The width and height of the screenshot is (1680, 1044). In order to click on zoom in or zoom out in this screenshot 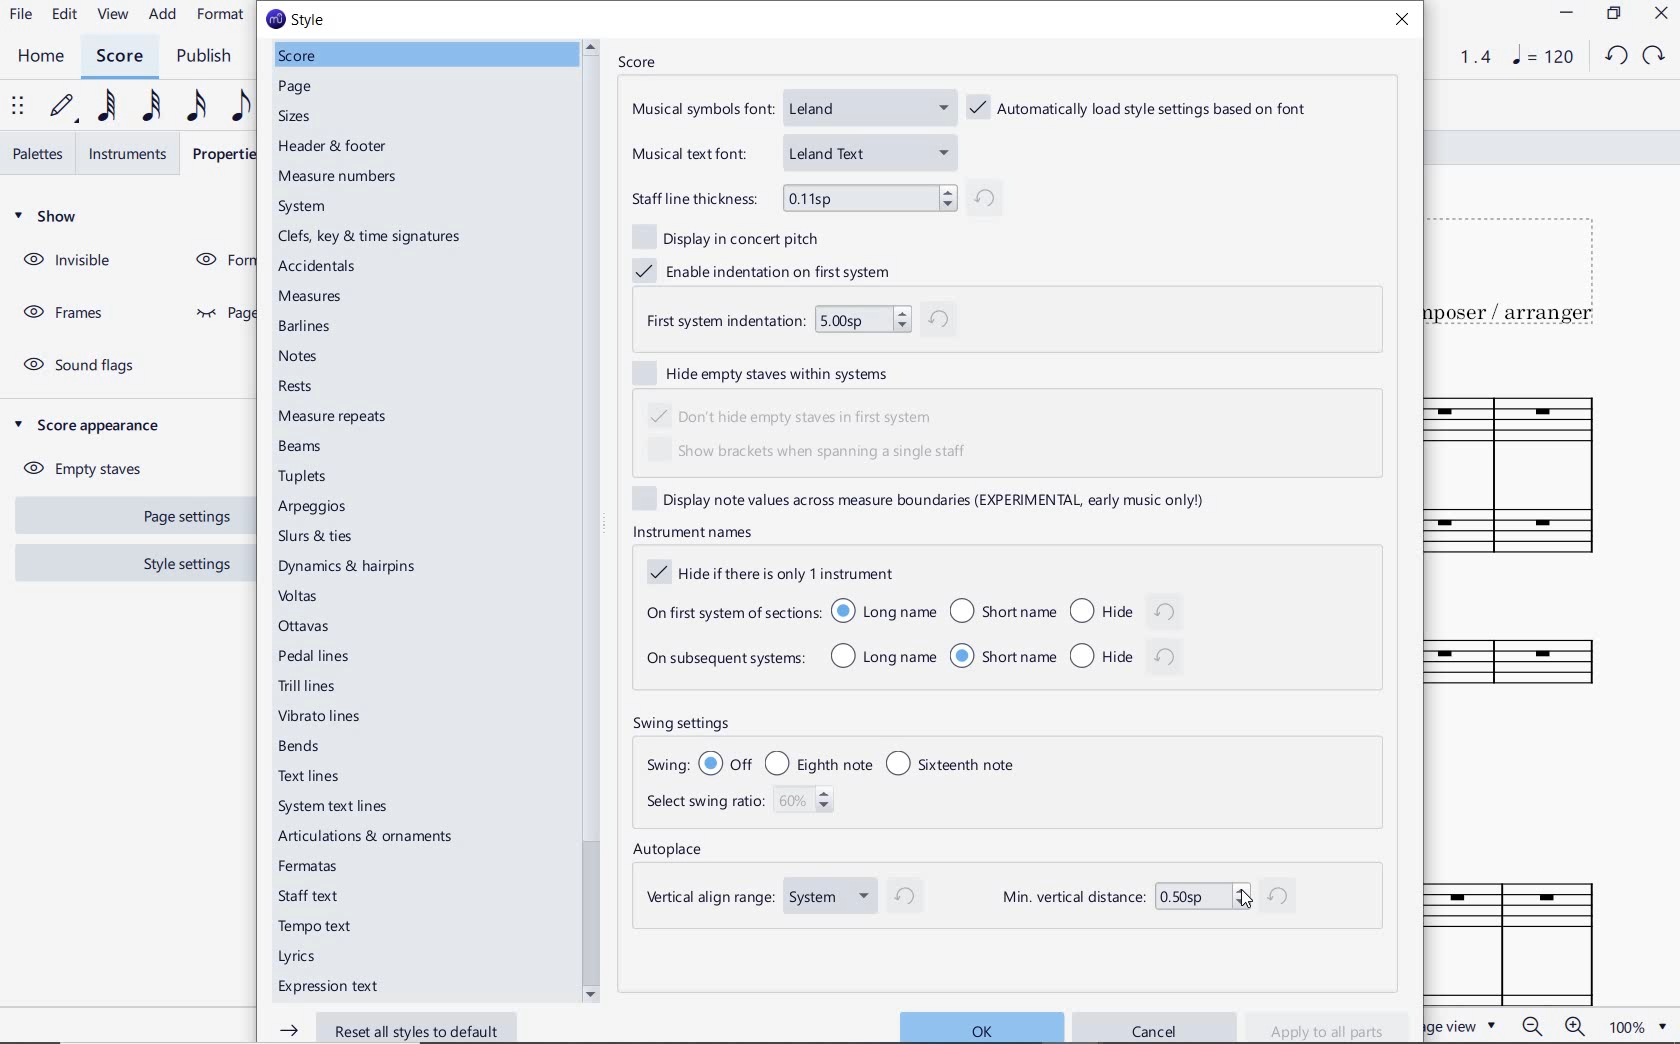, I will do `click(1552, 1026)`.